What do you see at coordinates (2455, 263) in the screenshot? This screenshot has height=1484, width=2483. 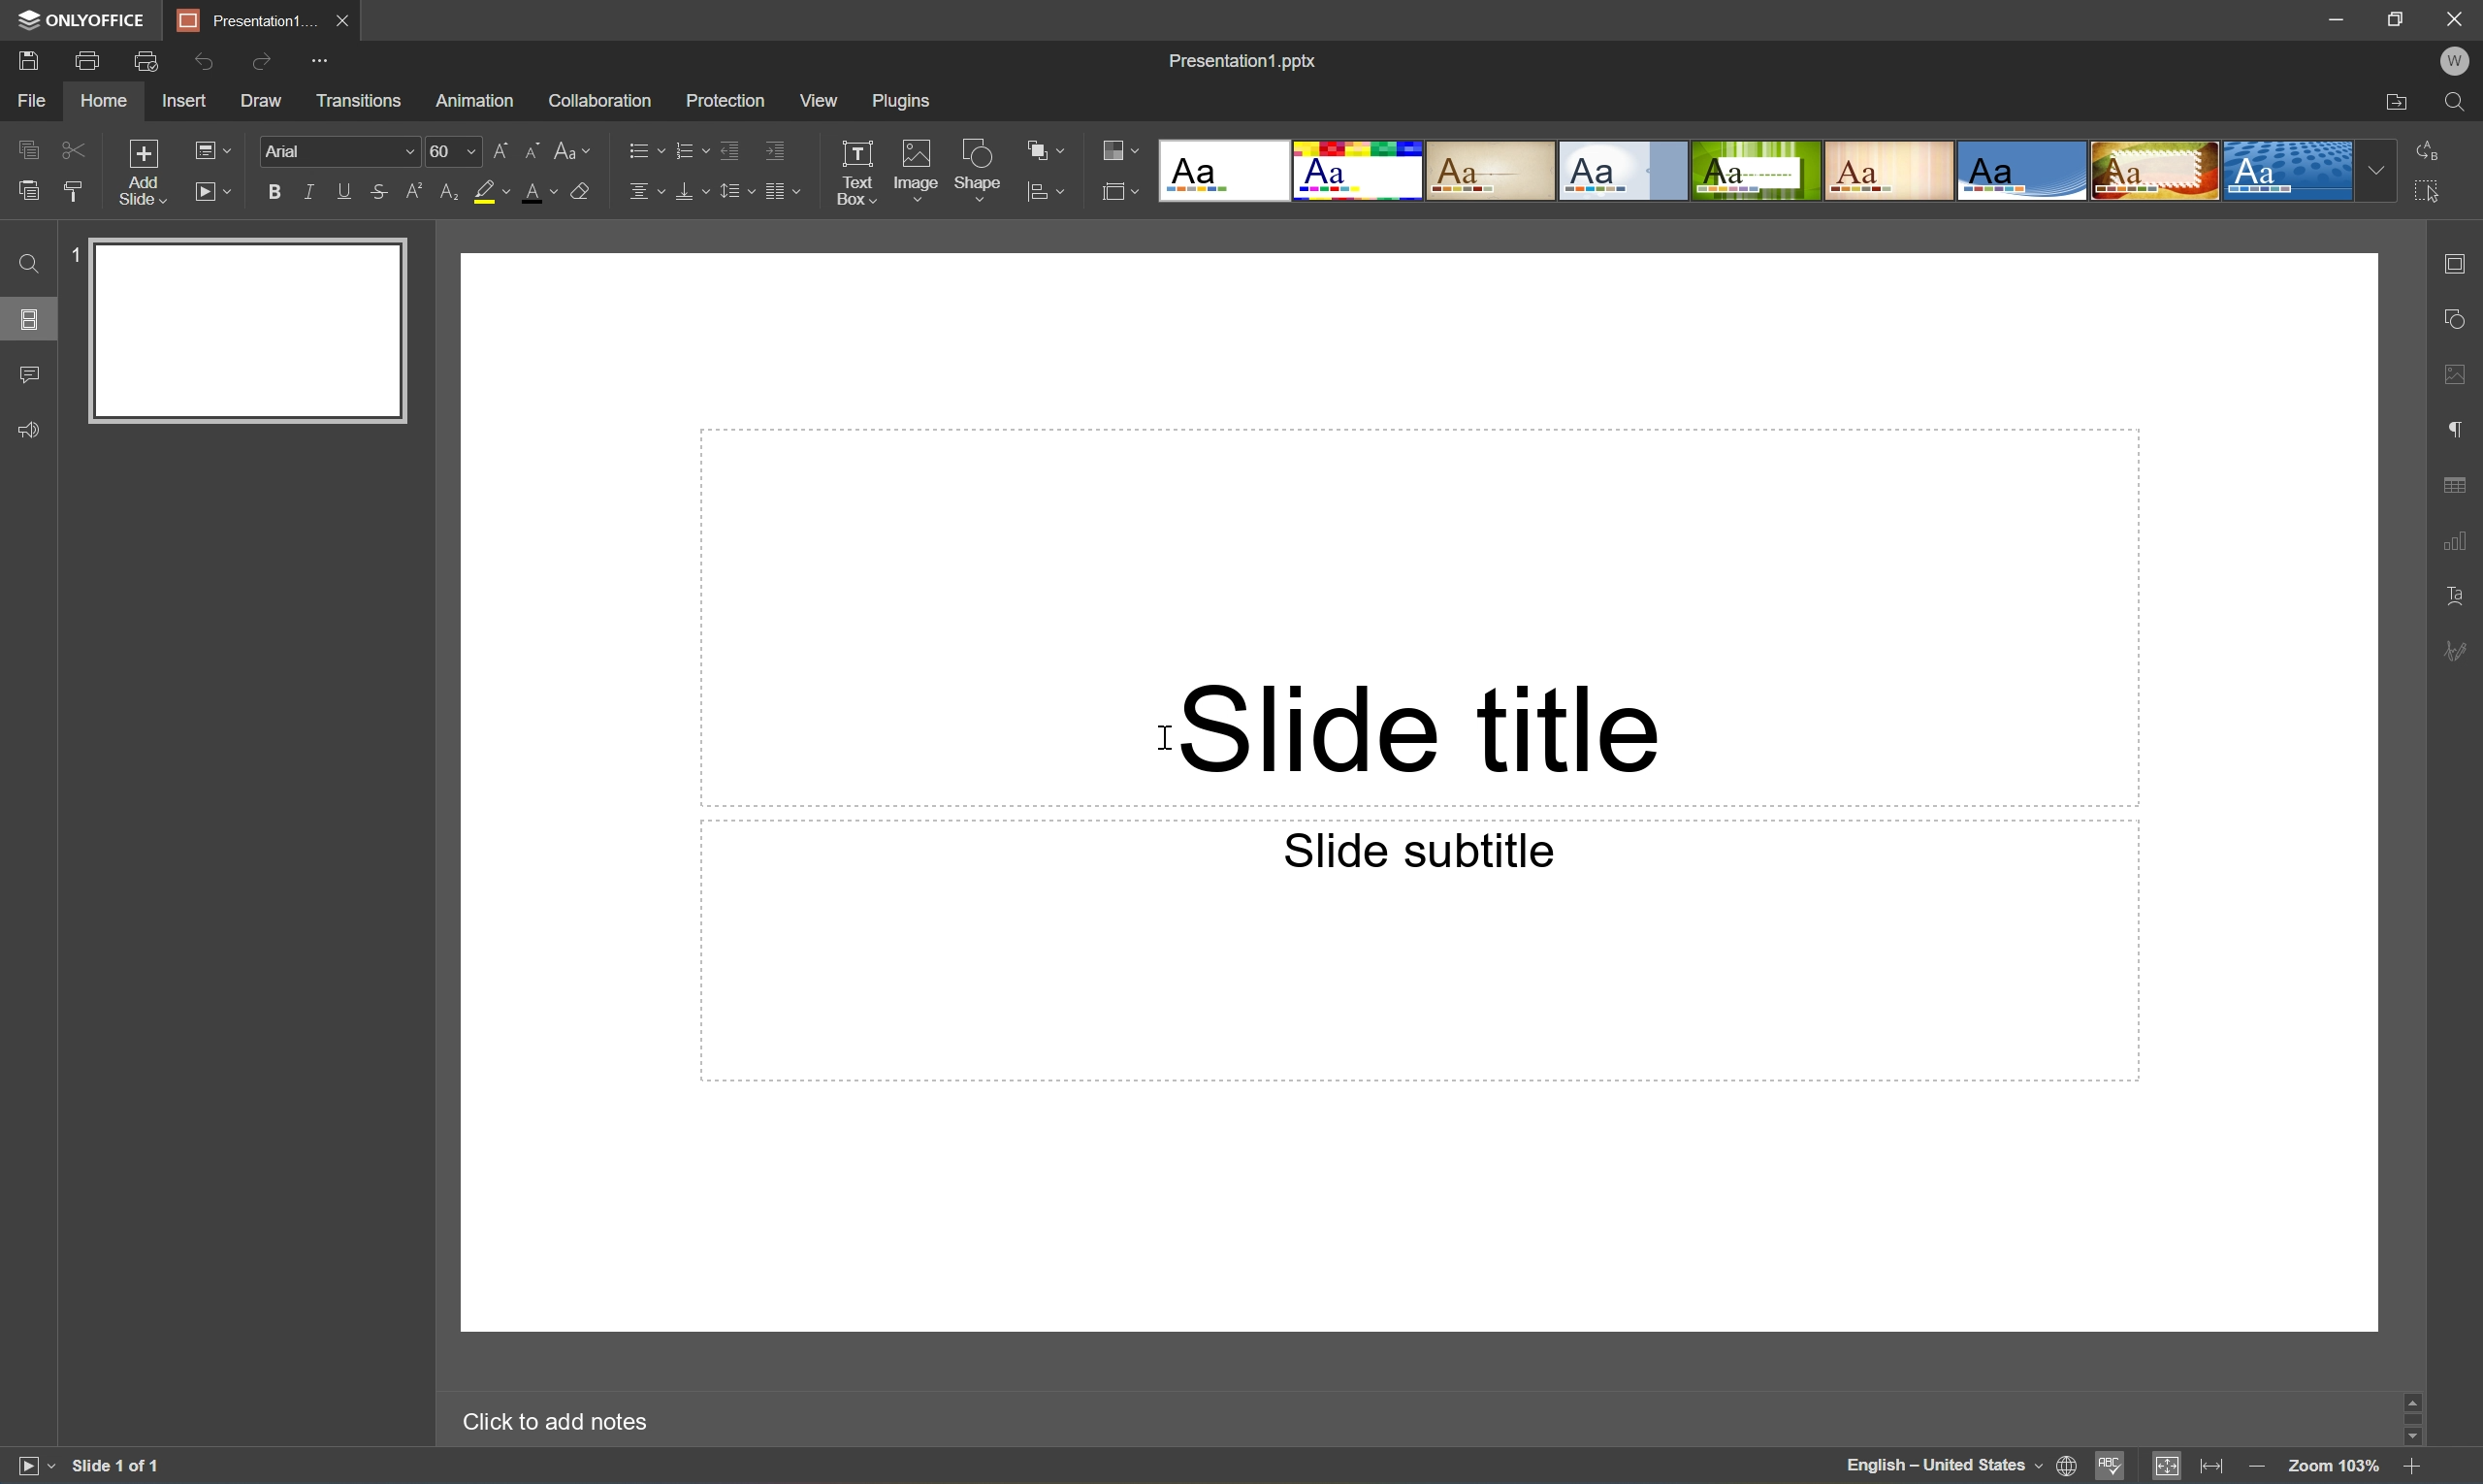 I see `Slide settings` at bounding box center [2455, 263].